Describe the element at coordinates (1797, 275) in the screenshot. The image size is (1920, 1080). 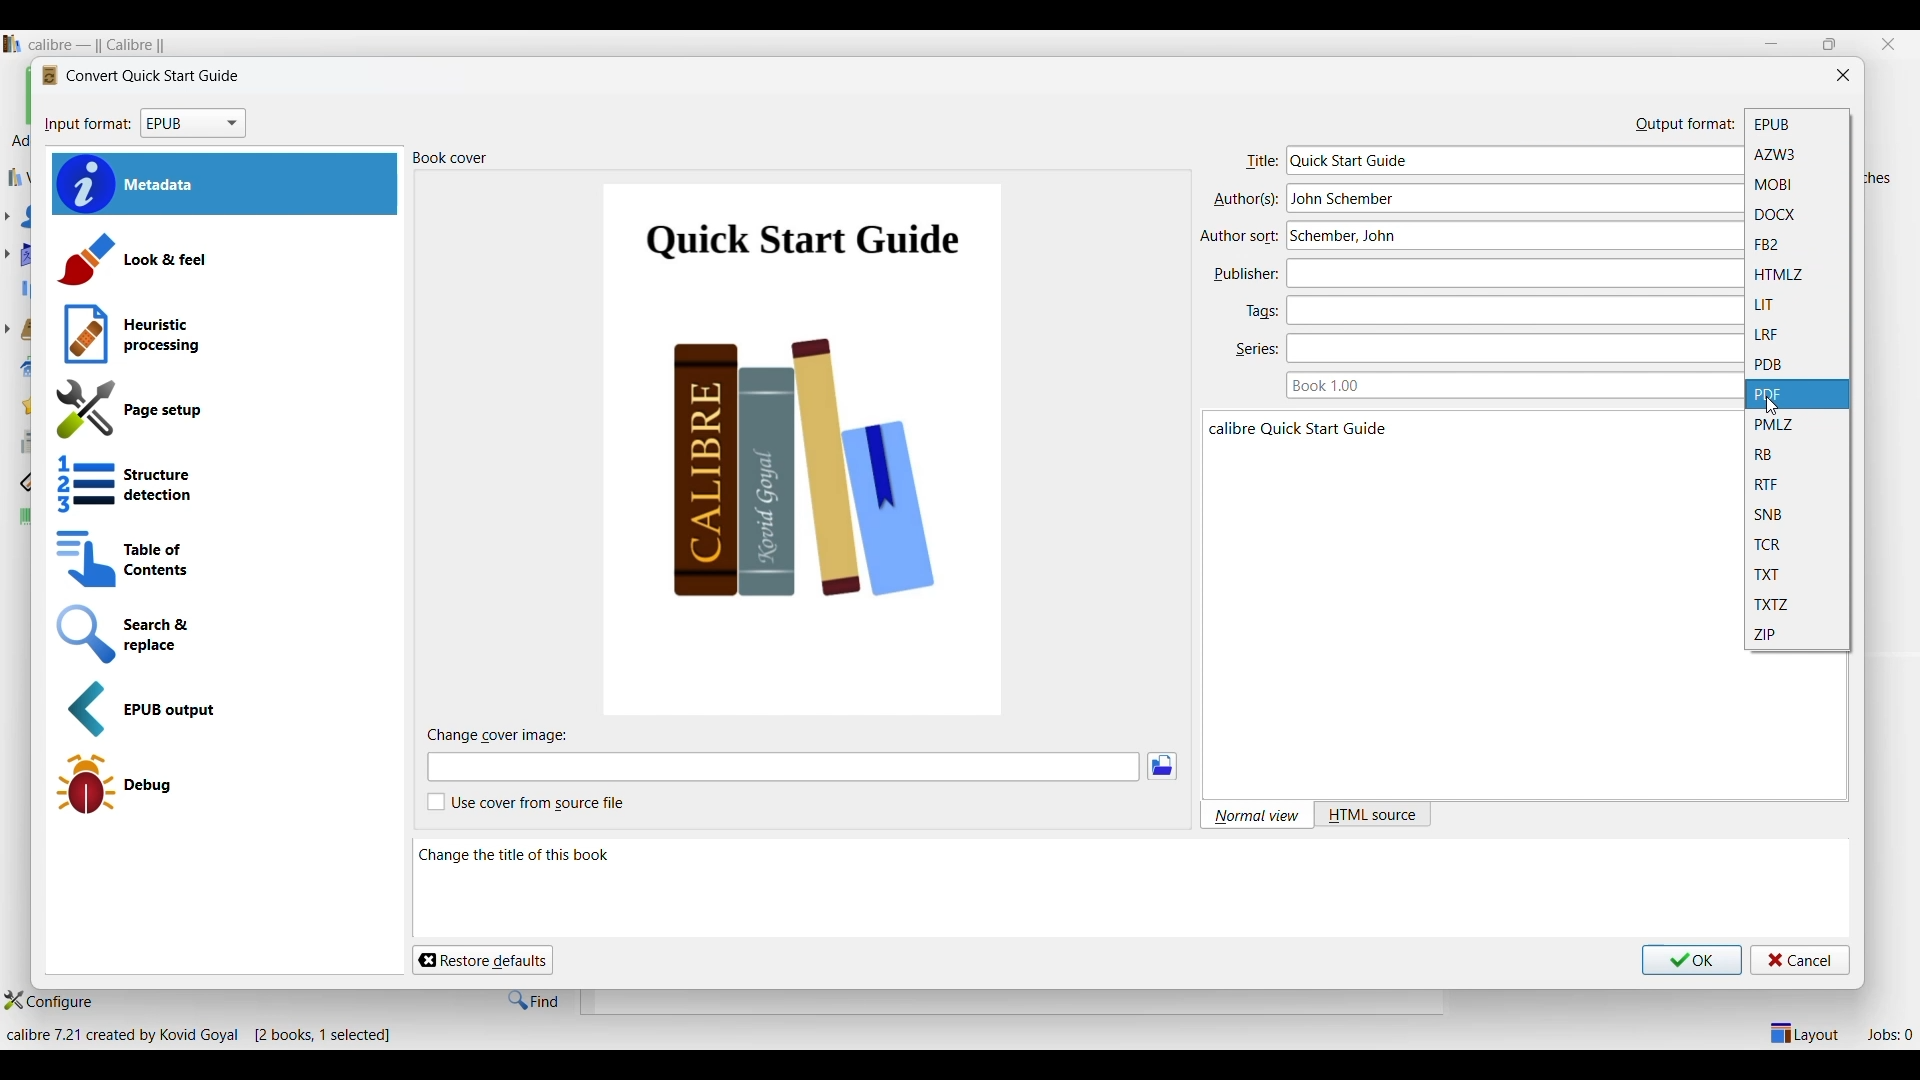
I see `HTMLZ` at that location.